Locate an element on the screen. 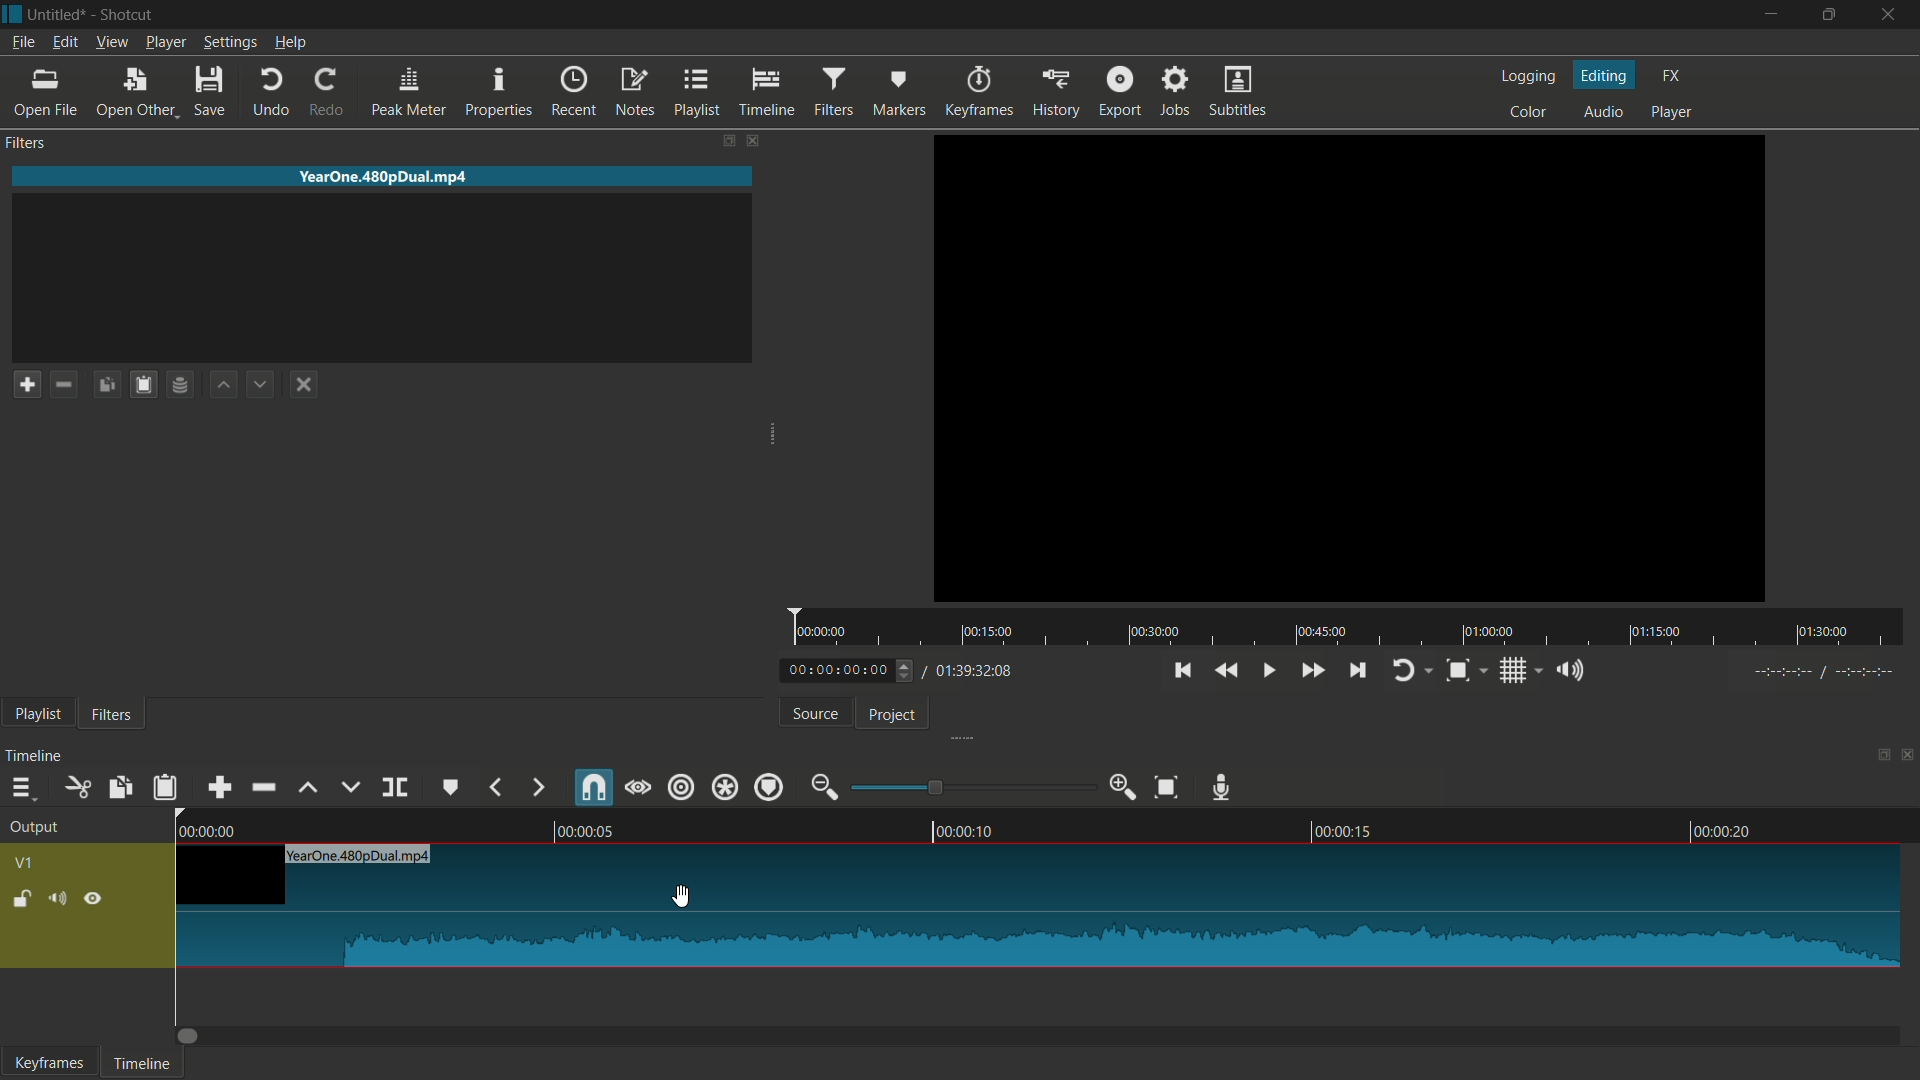 The width and height of the screenshot is (1920, 1080). source is located at coordinates (814, 716).